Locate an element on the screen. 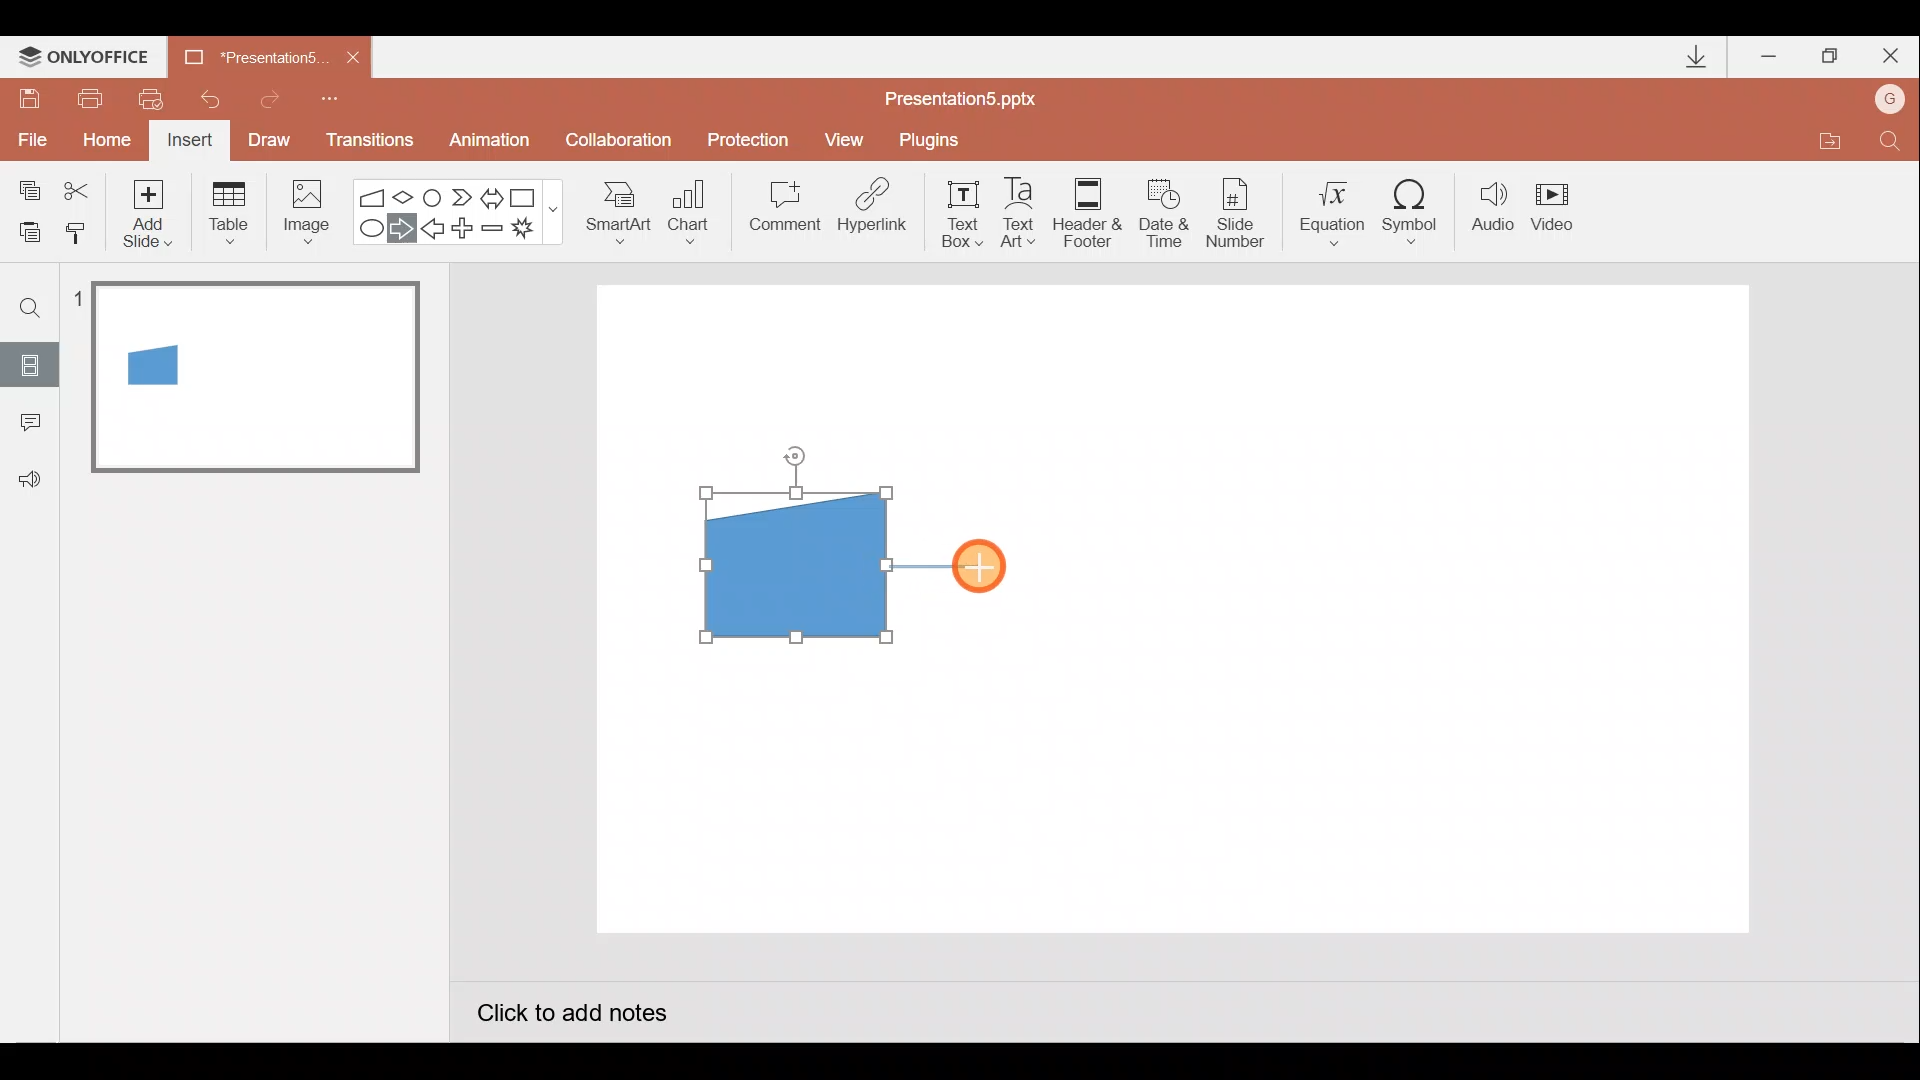  ONLYOFFICE is located at coordinates (88, 57).